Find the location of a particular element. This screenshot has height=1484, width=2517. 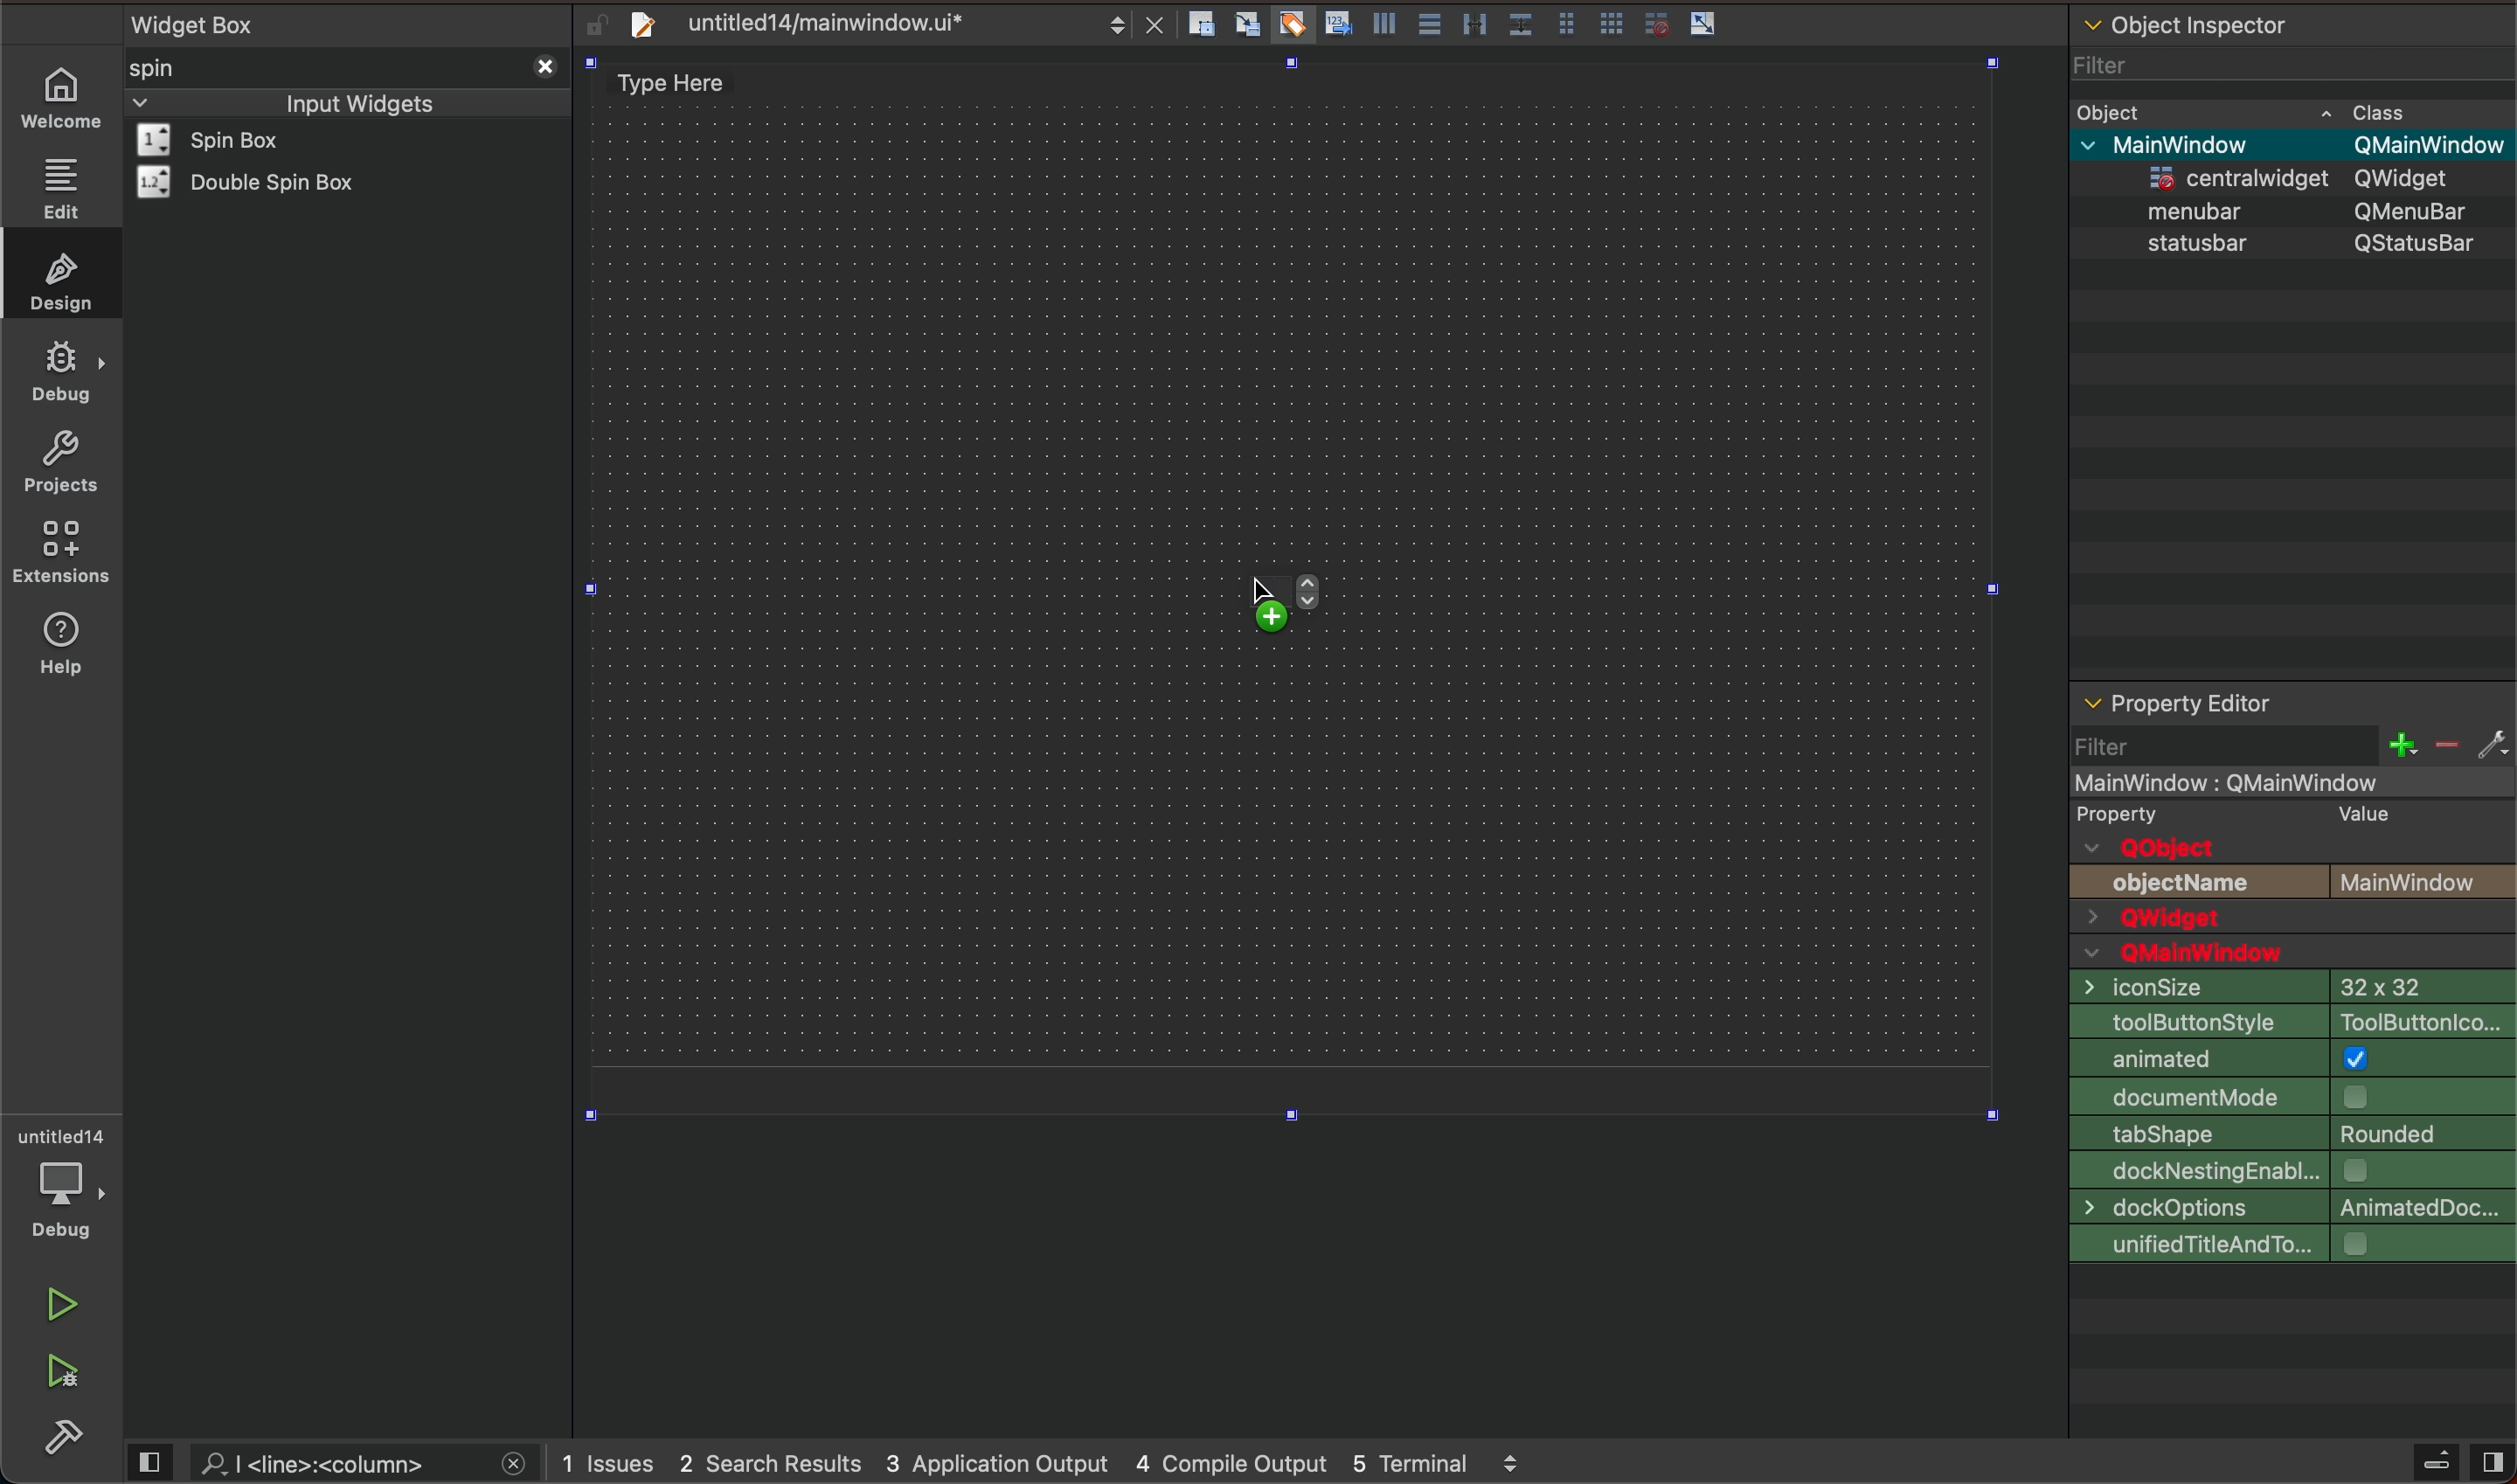

build is located at coordinates (68, 1438).